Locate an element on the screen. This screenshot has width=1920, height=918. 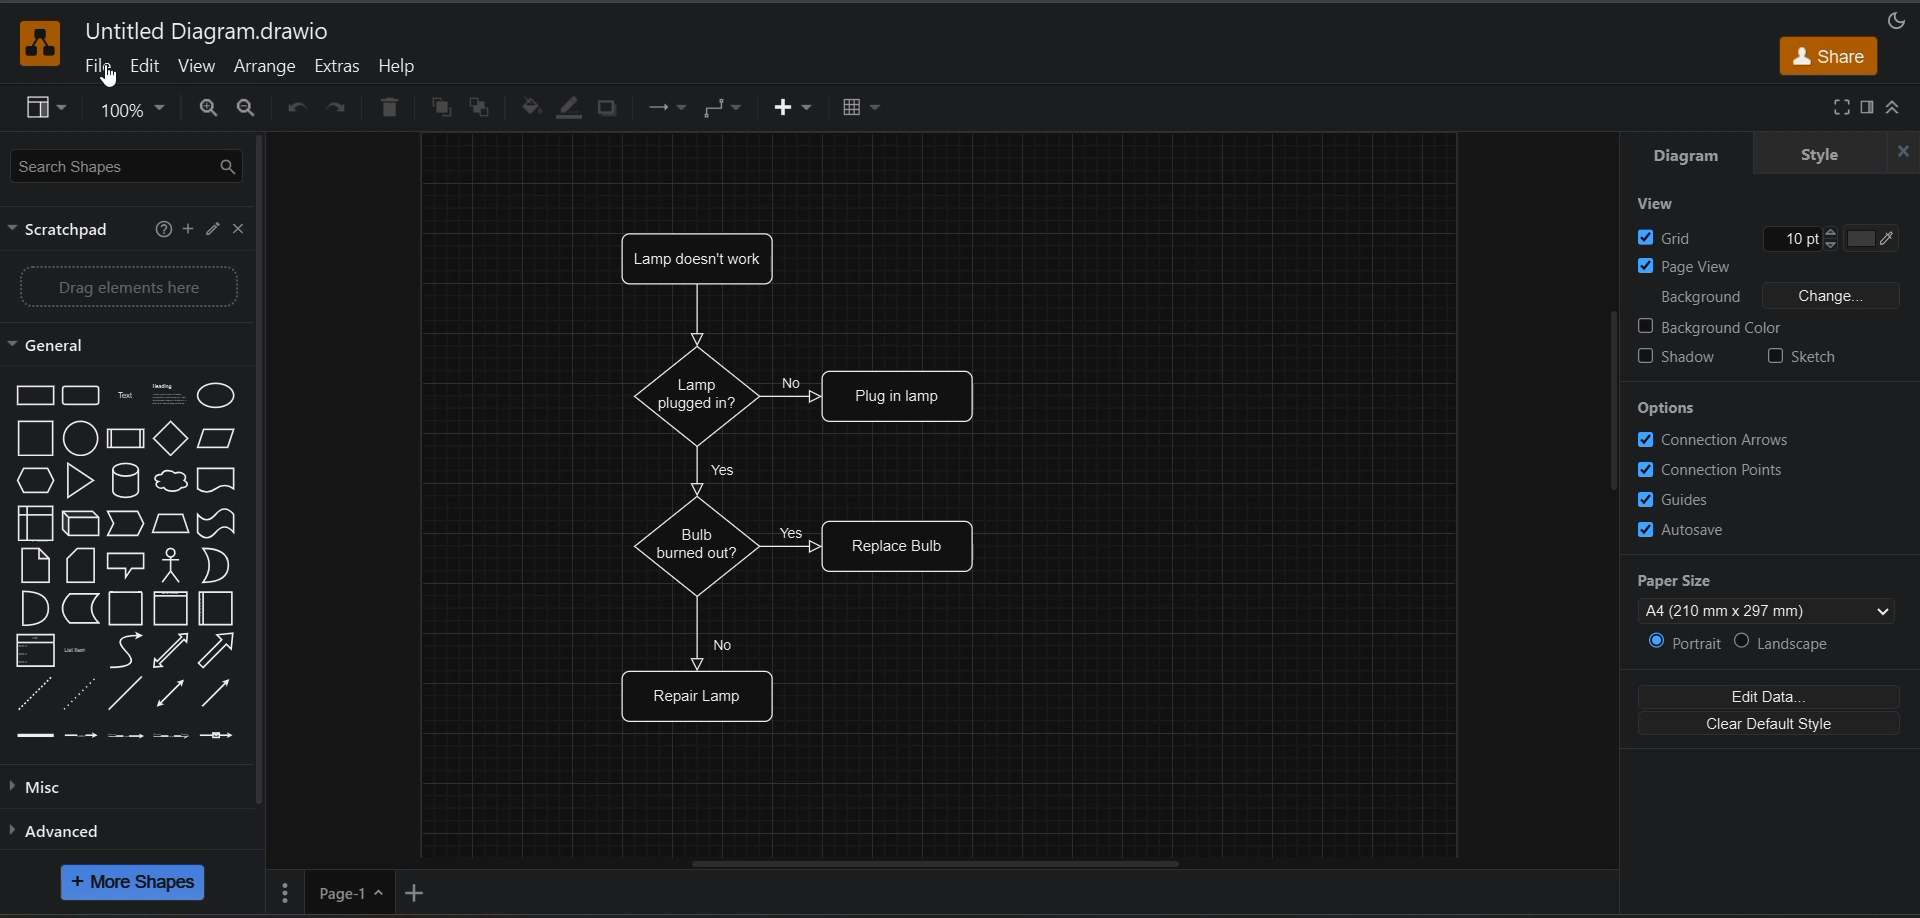
to back is located at coordinates (478, 106).